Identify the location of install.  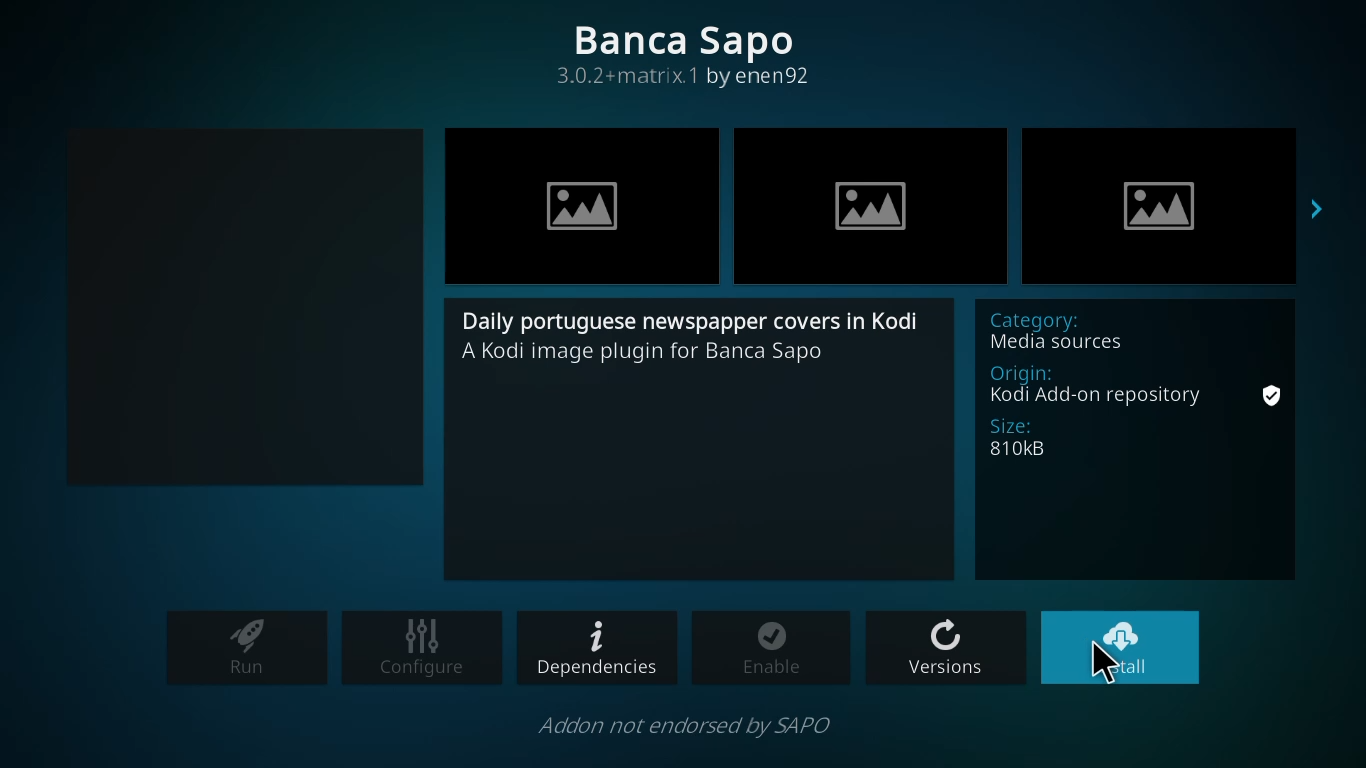
(1121, 648).